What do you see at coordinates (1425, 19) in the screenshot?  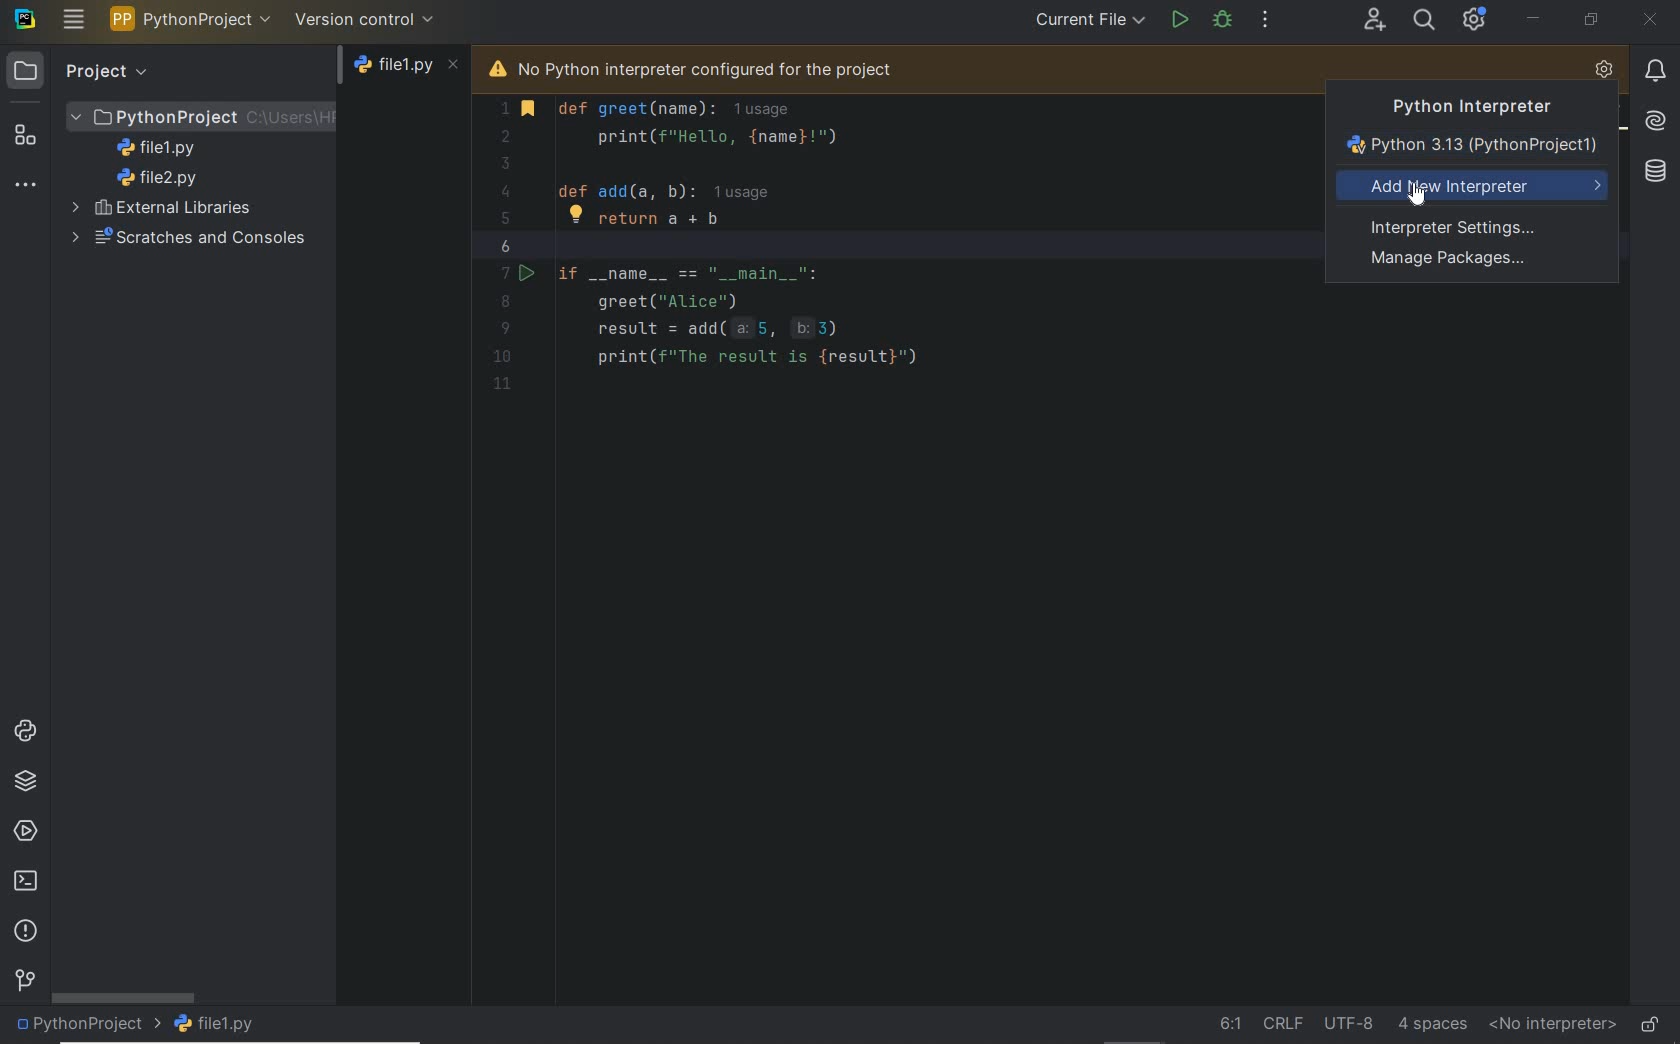 I see `search everywhere` at bounding box center [1425, 19].